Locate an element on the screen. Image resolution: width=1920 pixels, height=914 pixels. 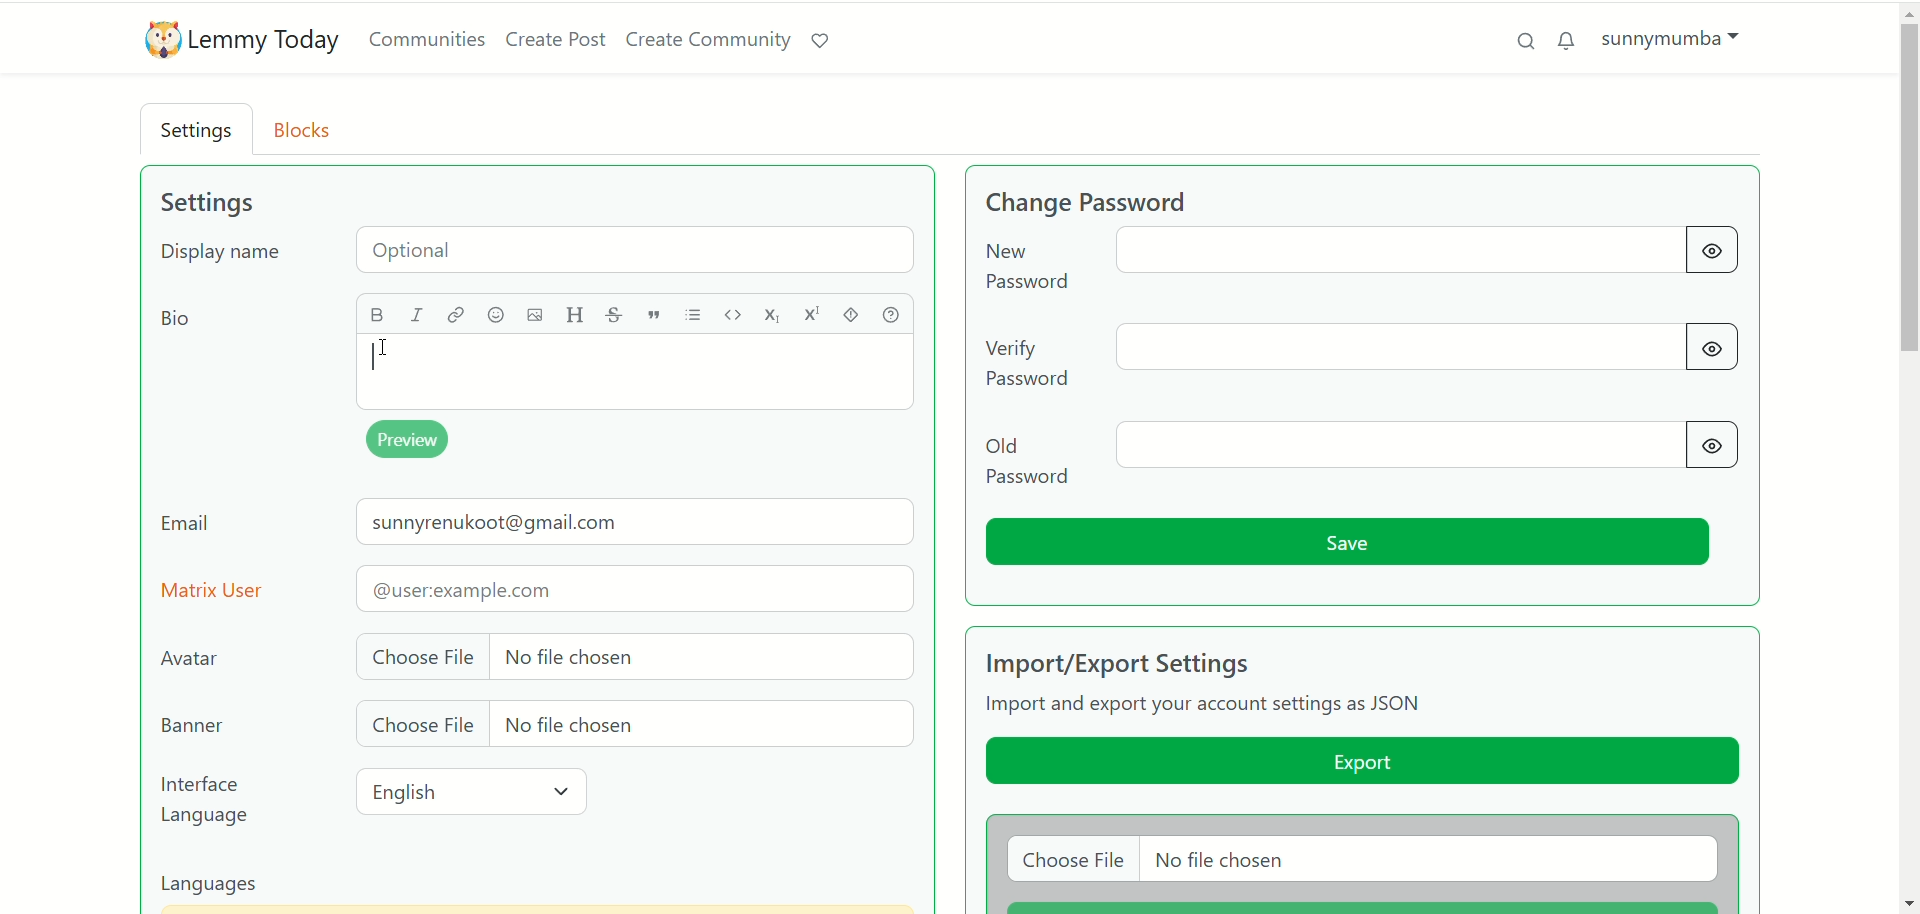
create post is located at coordinates (556, 42).